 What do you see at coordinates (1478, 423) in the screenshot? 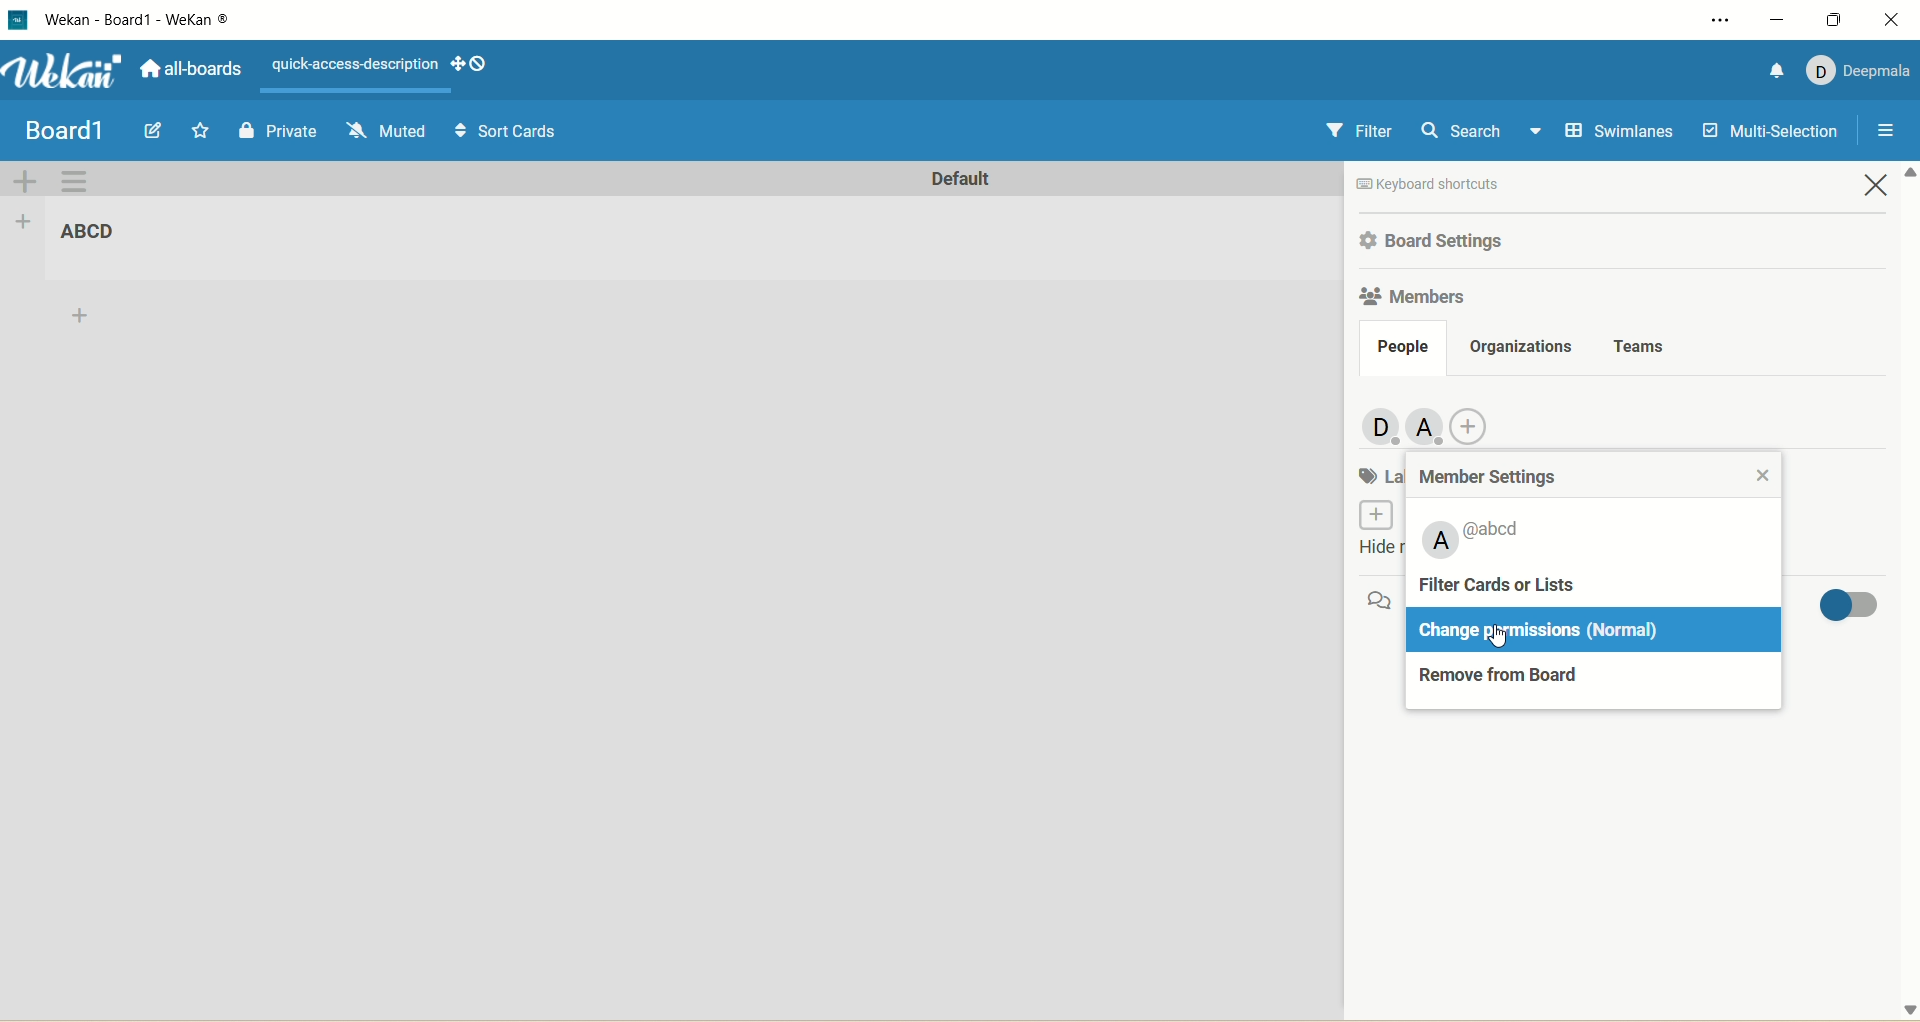
I see `add member` at bounding box center [1478, 423].